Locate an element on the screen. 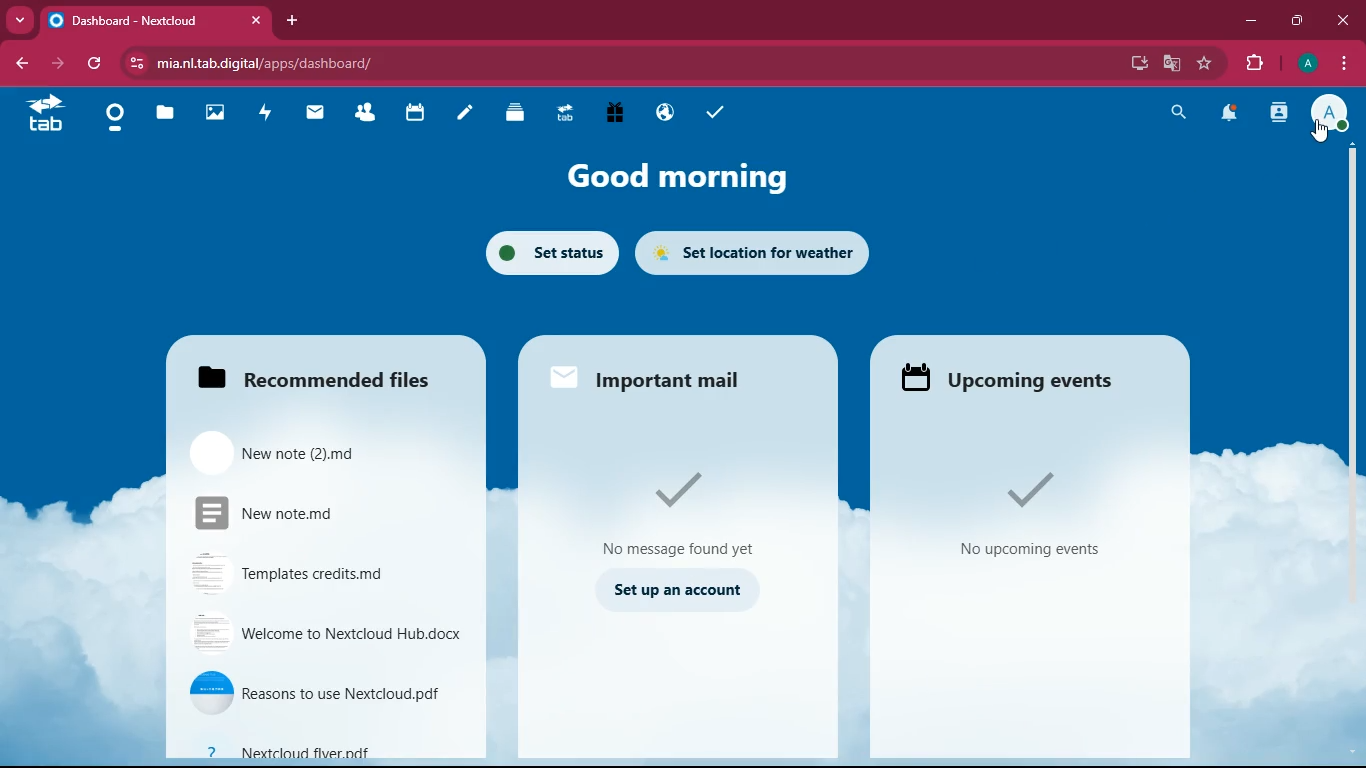 This screenshot has width=1366, height=768. mail is located at coordinates (310, 113).